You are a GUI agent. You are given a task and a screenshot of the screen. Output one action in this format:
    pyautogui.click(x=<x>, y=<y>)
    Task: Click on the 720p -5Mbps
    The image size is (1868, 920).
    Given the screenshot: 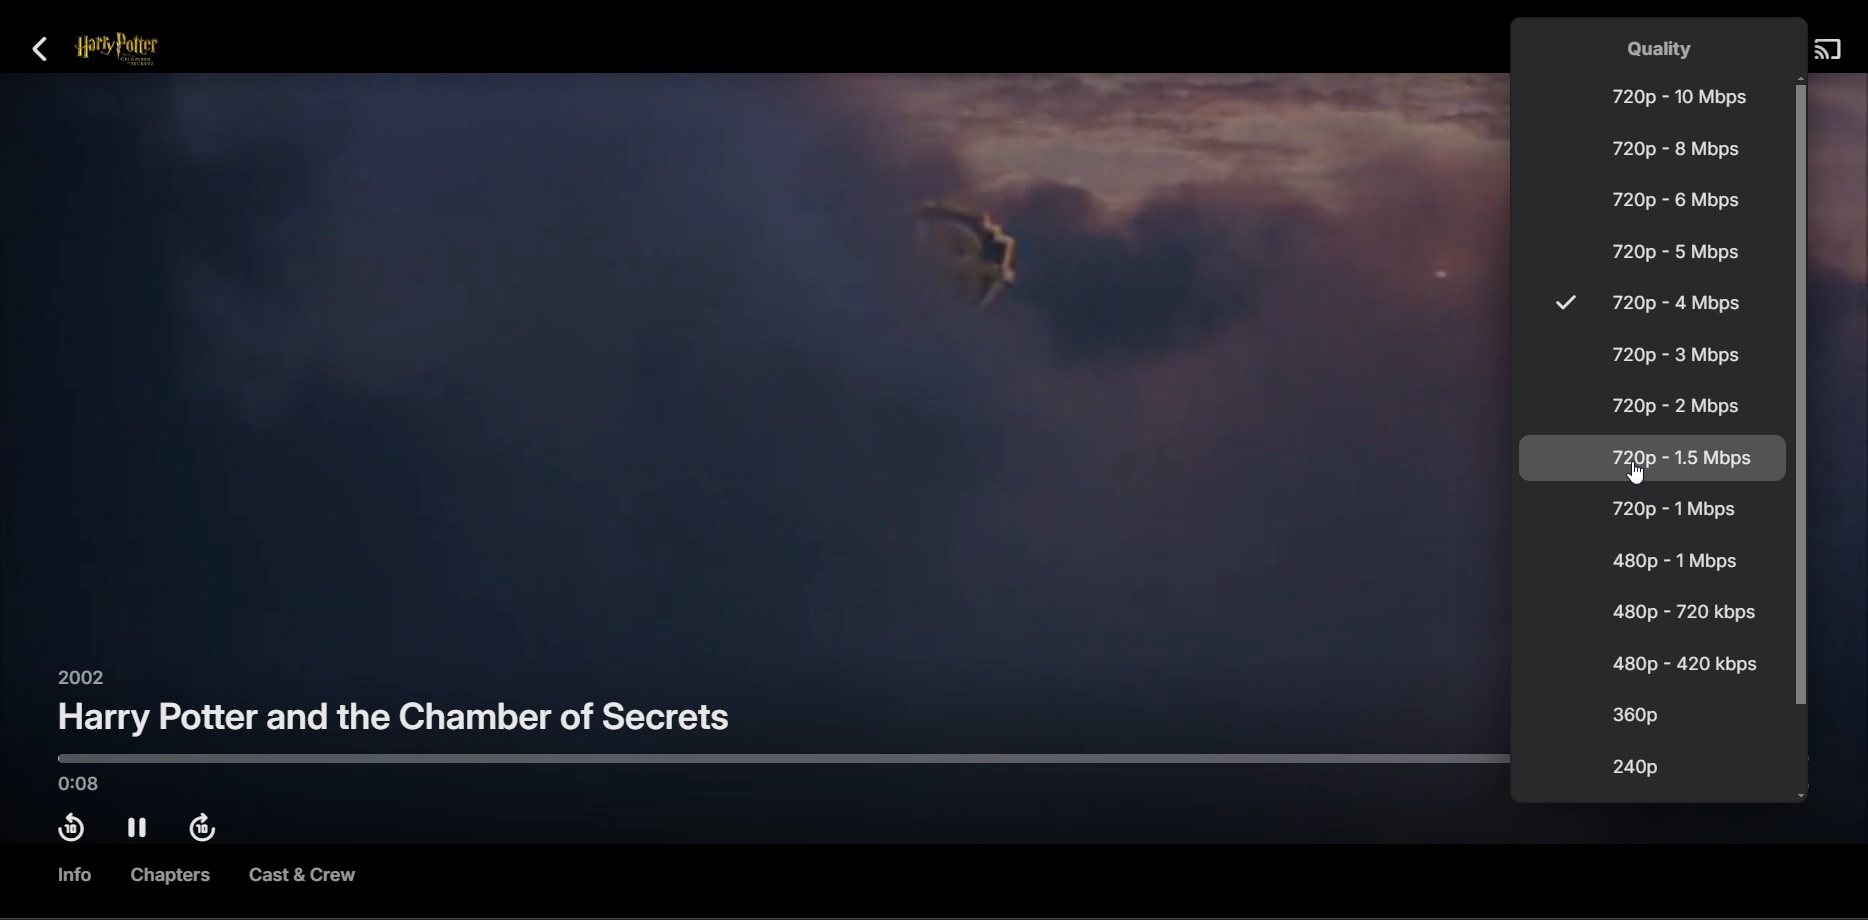 What is the action you would take?
    pyautogui.click(x=1673, y=252)
    